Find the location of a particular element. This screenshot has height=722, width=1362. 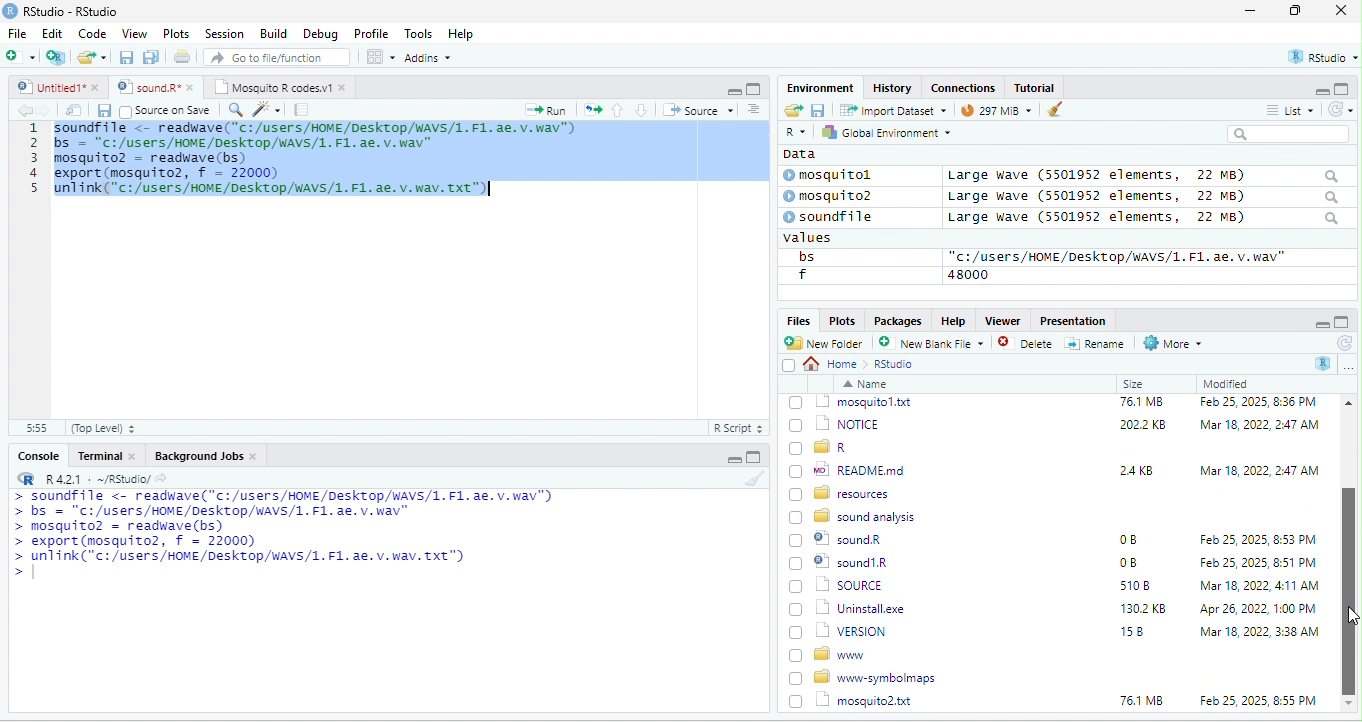

6KB is located at coordinates (1133, 498).